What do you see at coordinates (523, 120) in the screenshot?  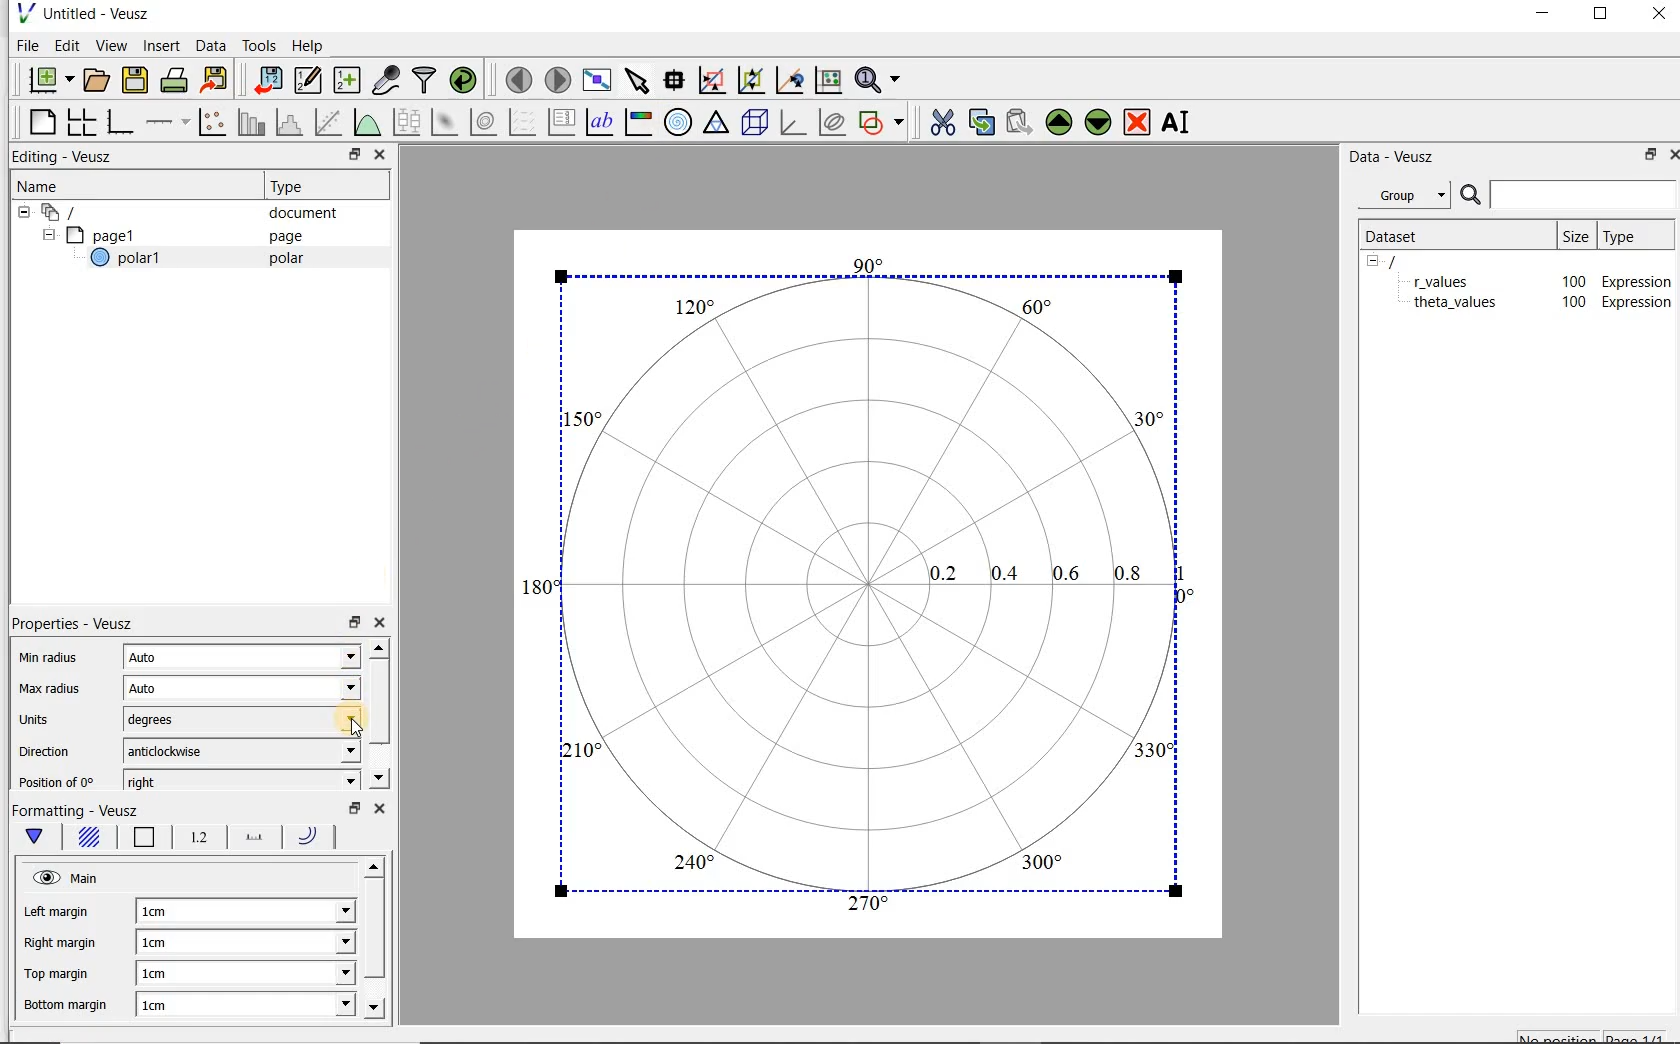 I see `plot a vector field` at bounding box center [523, 120].